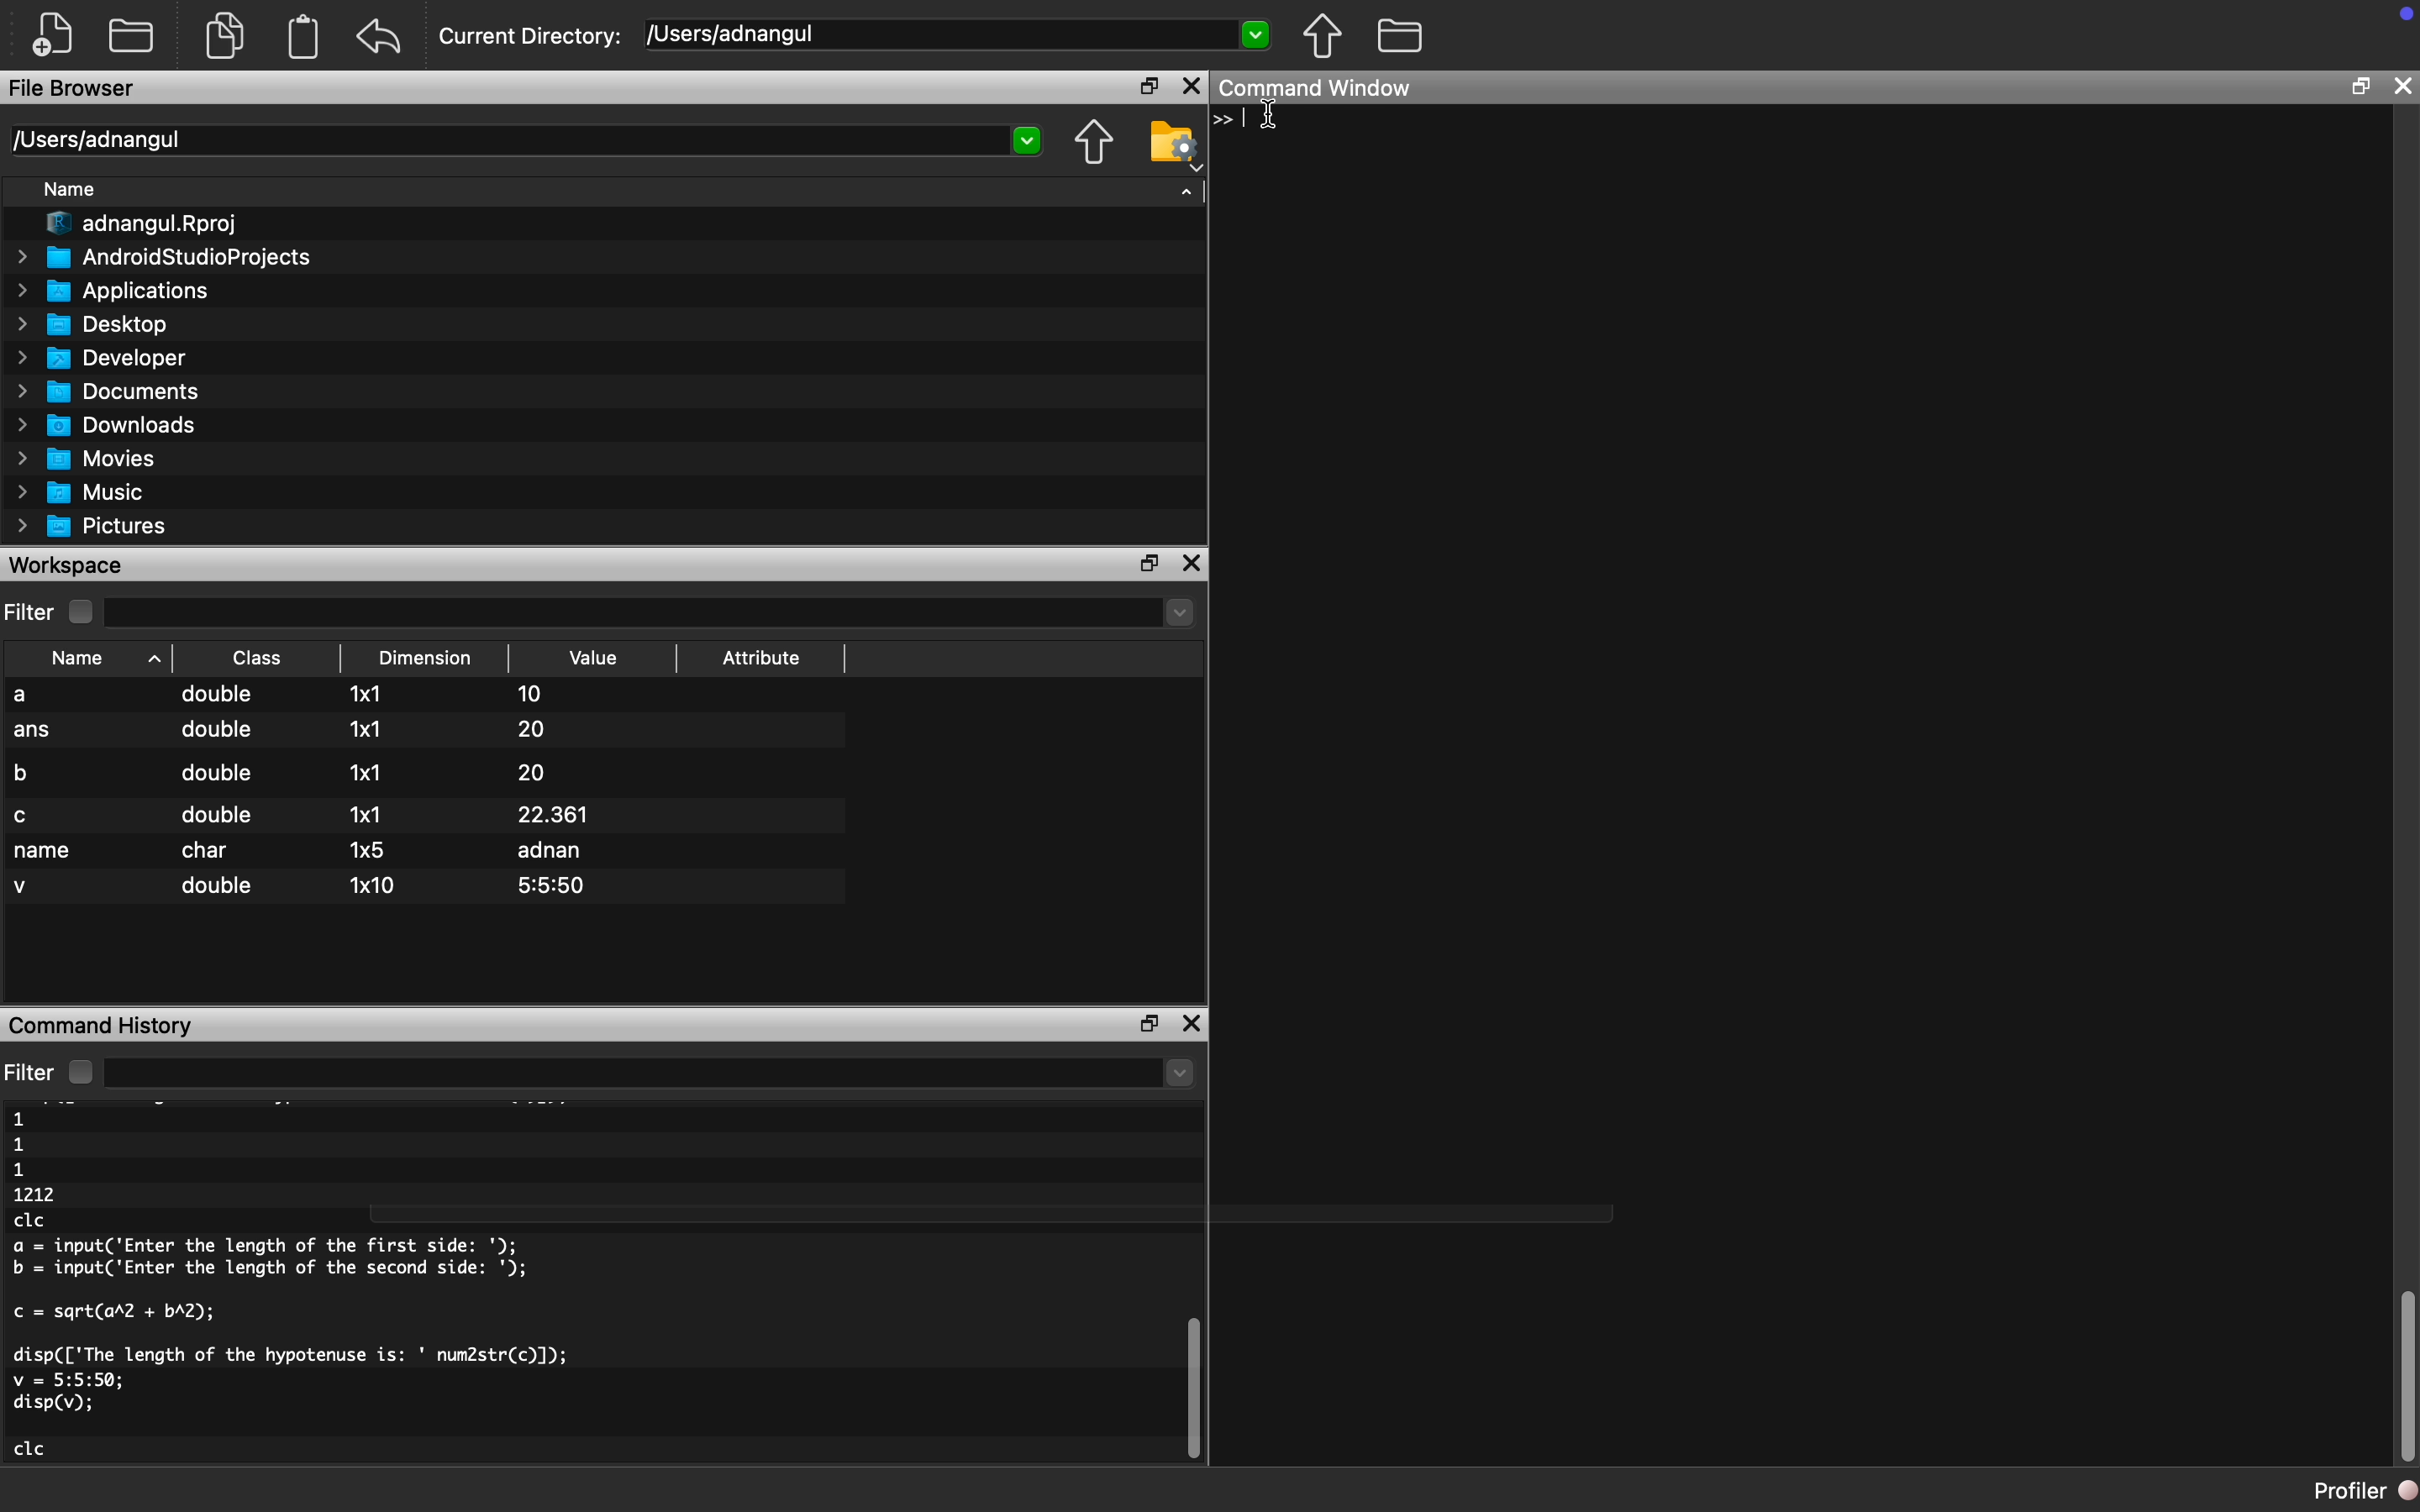 The height and width of the screenshot is (1512, 2420). I want to click on Pictures, so click(89, 527).